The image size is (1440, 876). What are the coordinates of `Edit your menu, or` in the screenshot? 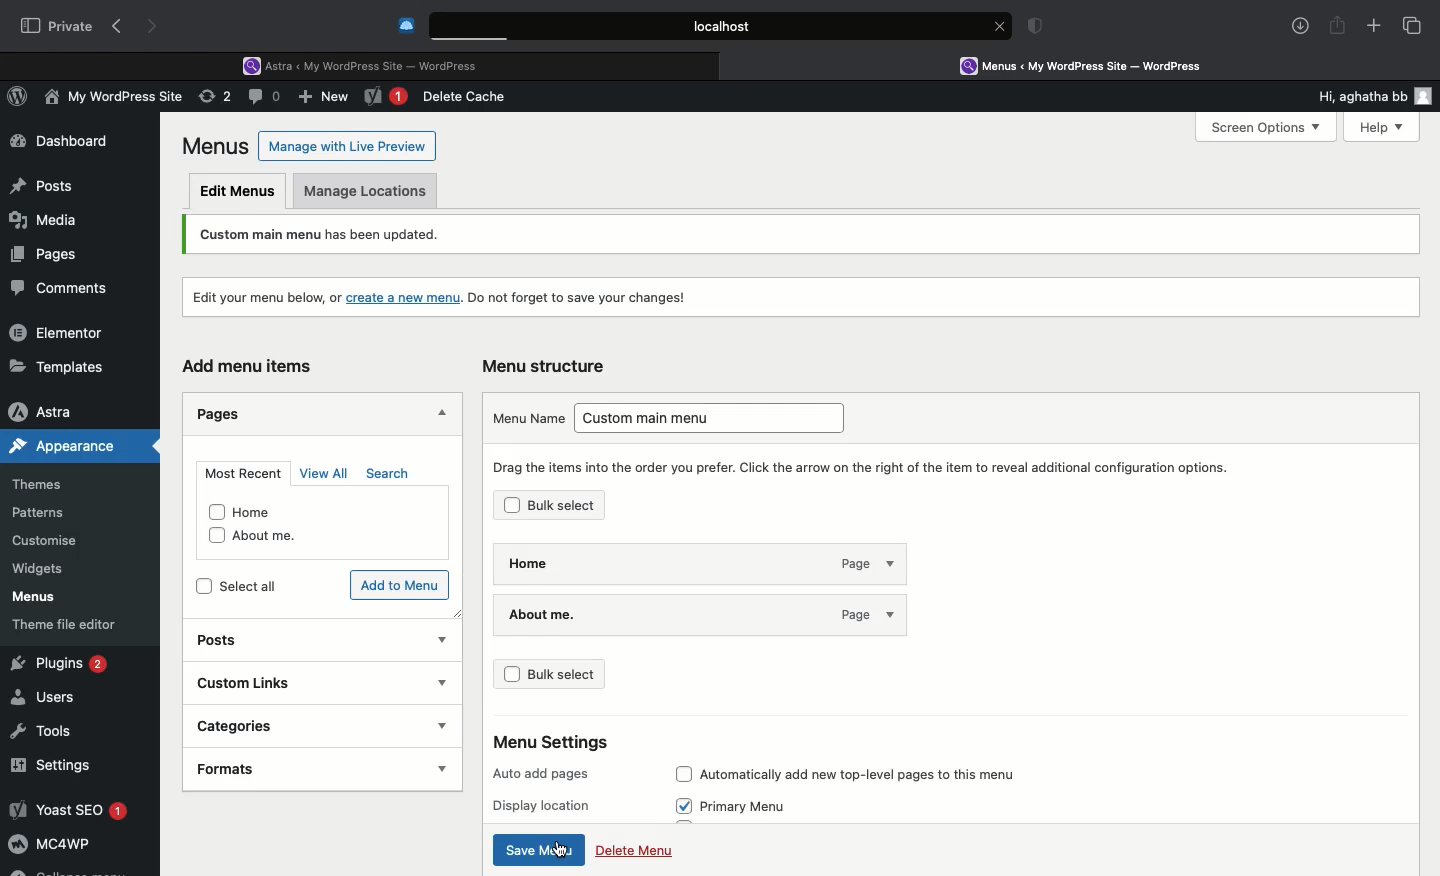 It's located at (262, 294).